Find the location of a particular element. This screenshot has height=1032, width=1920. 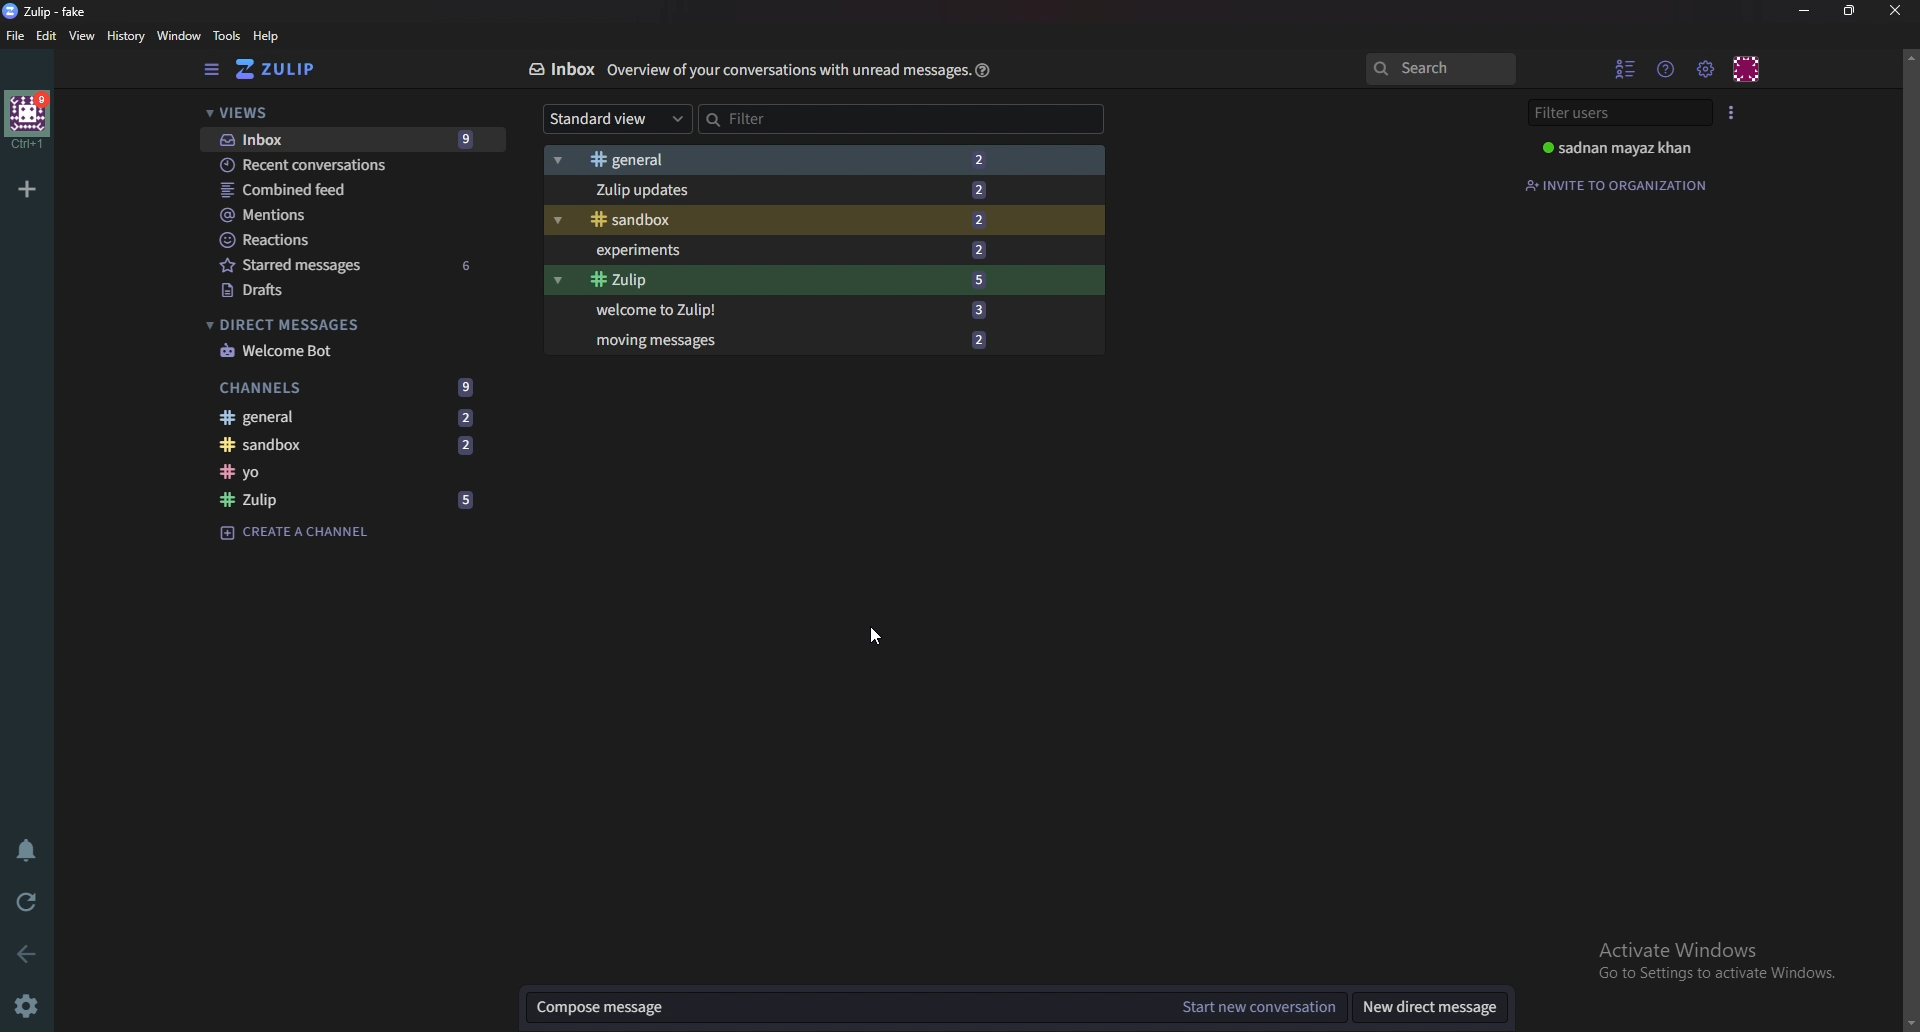

add Organization is located at coordinates (27, 190).